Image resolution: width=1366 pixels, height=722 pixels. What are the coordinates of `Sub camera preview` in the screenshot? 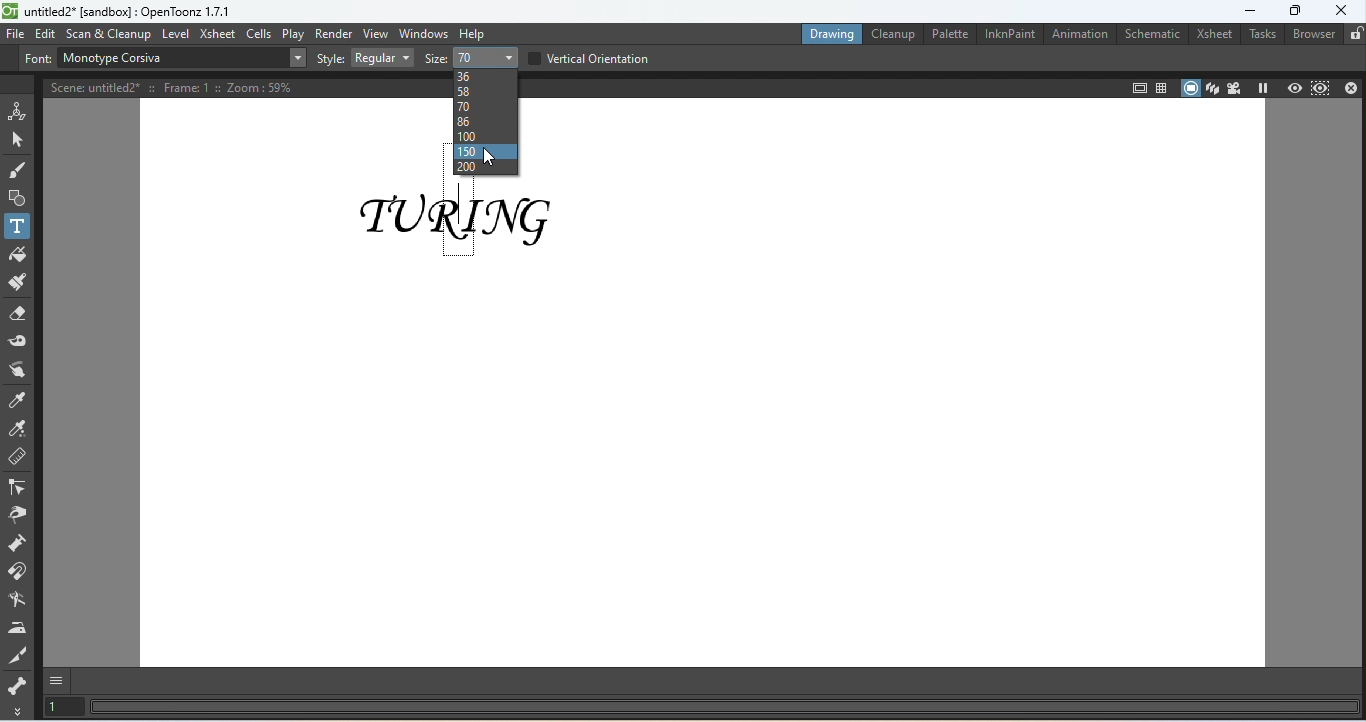 It's located at (1321, 89).